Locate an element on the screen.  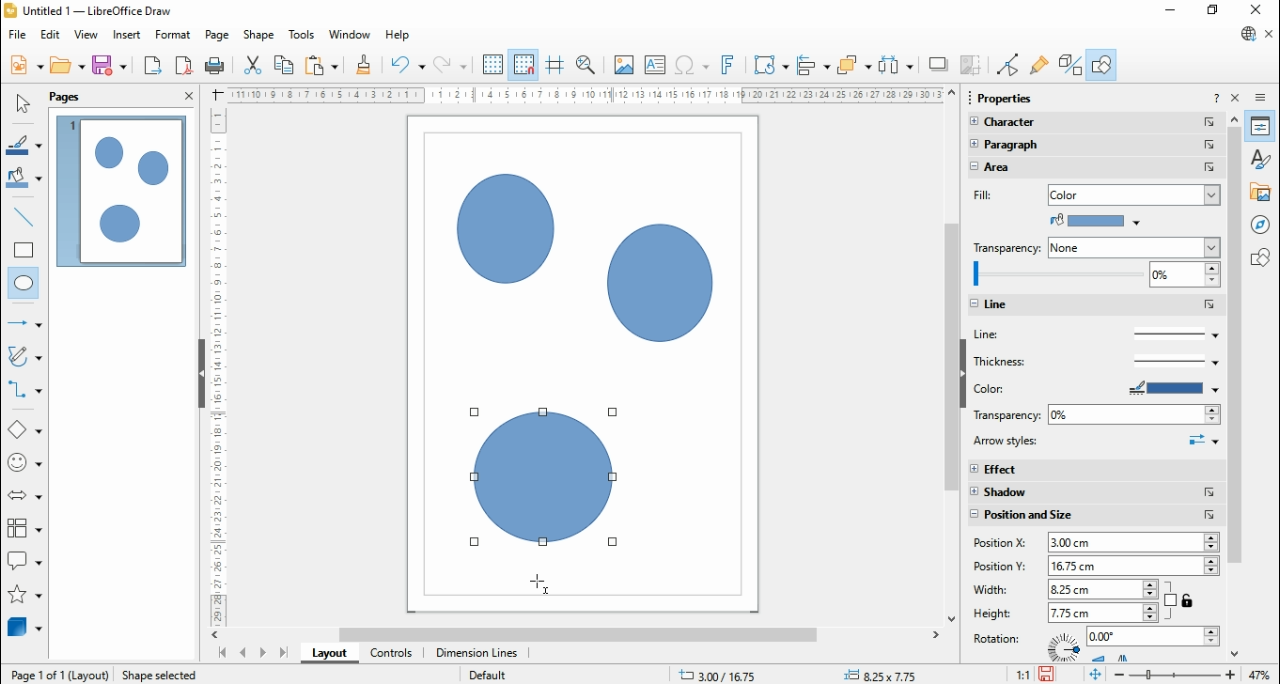
width is located at coordinates (995, 589).